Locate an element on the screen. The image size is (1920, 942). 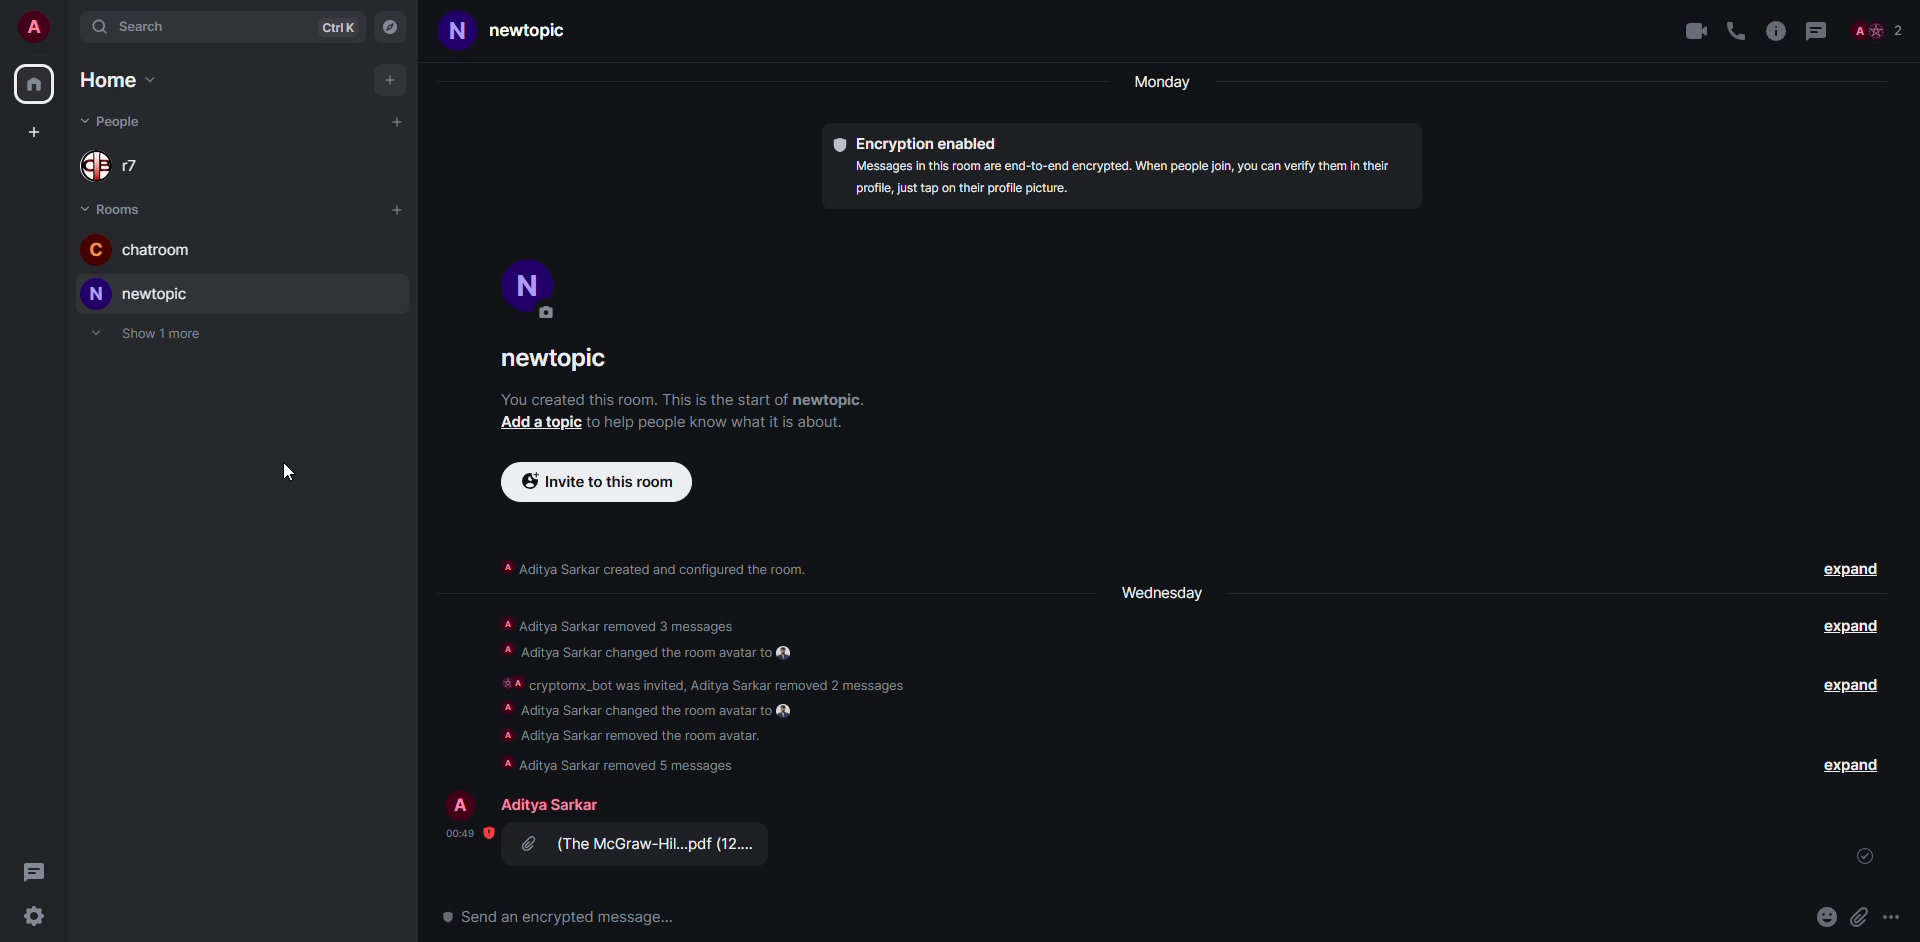
attach is located at coordinates (1862, 917).